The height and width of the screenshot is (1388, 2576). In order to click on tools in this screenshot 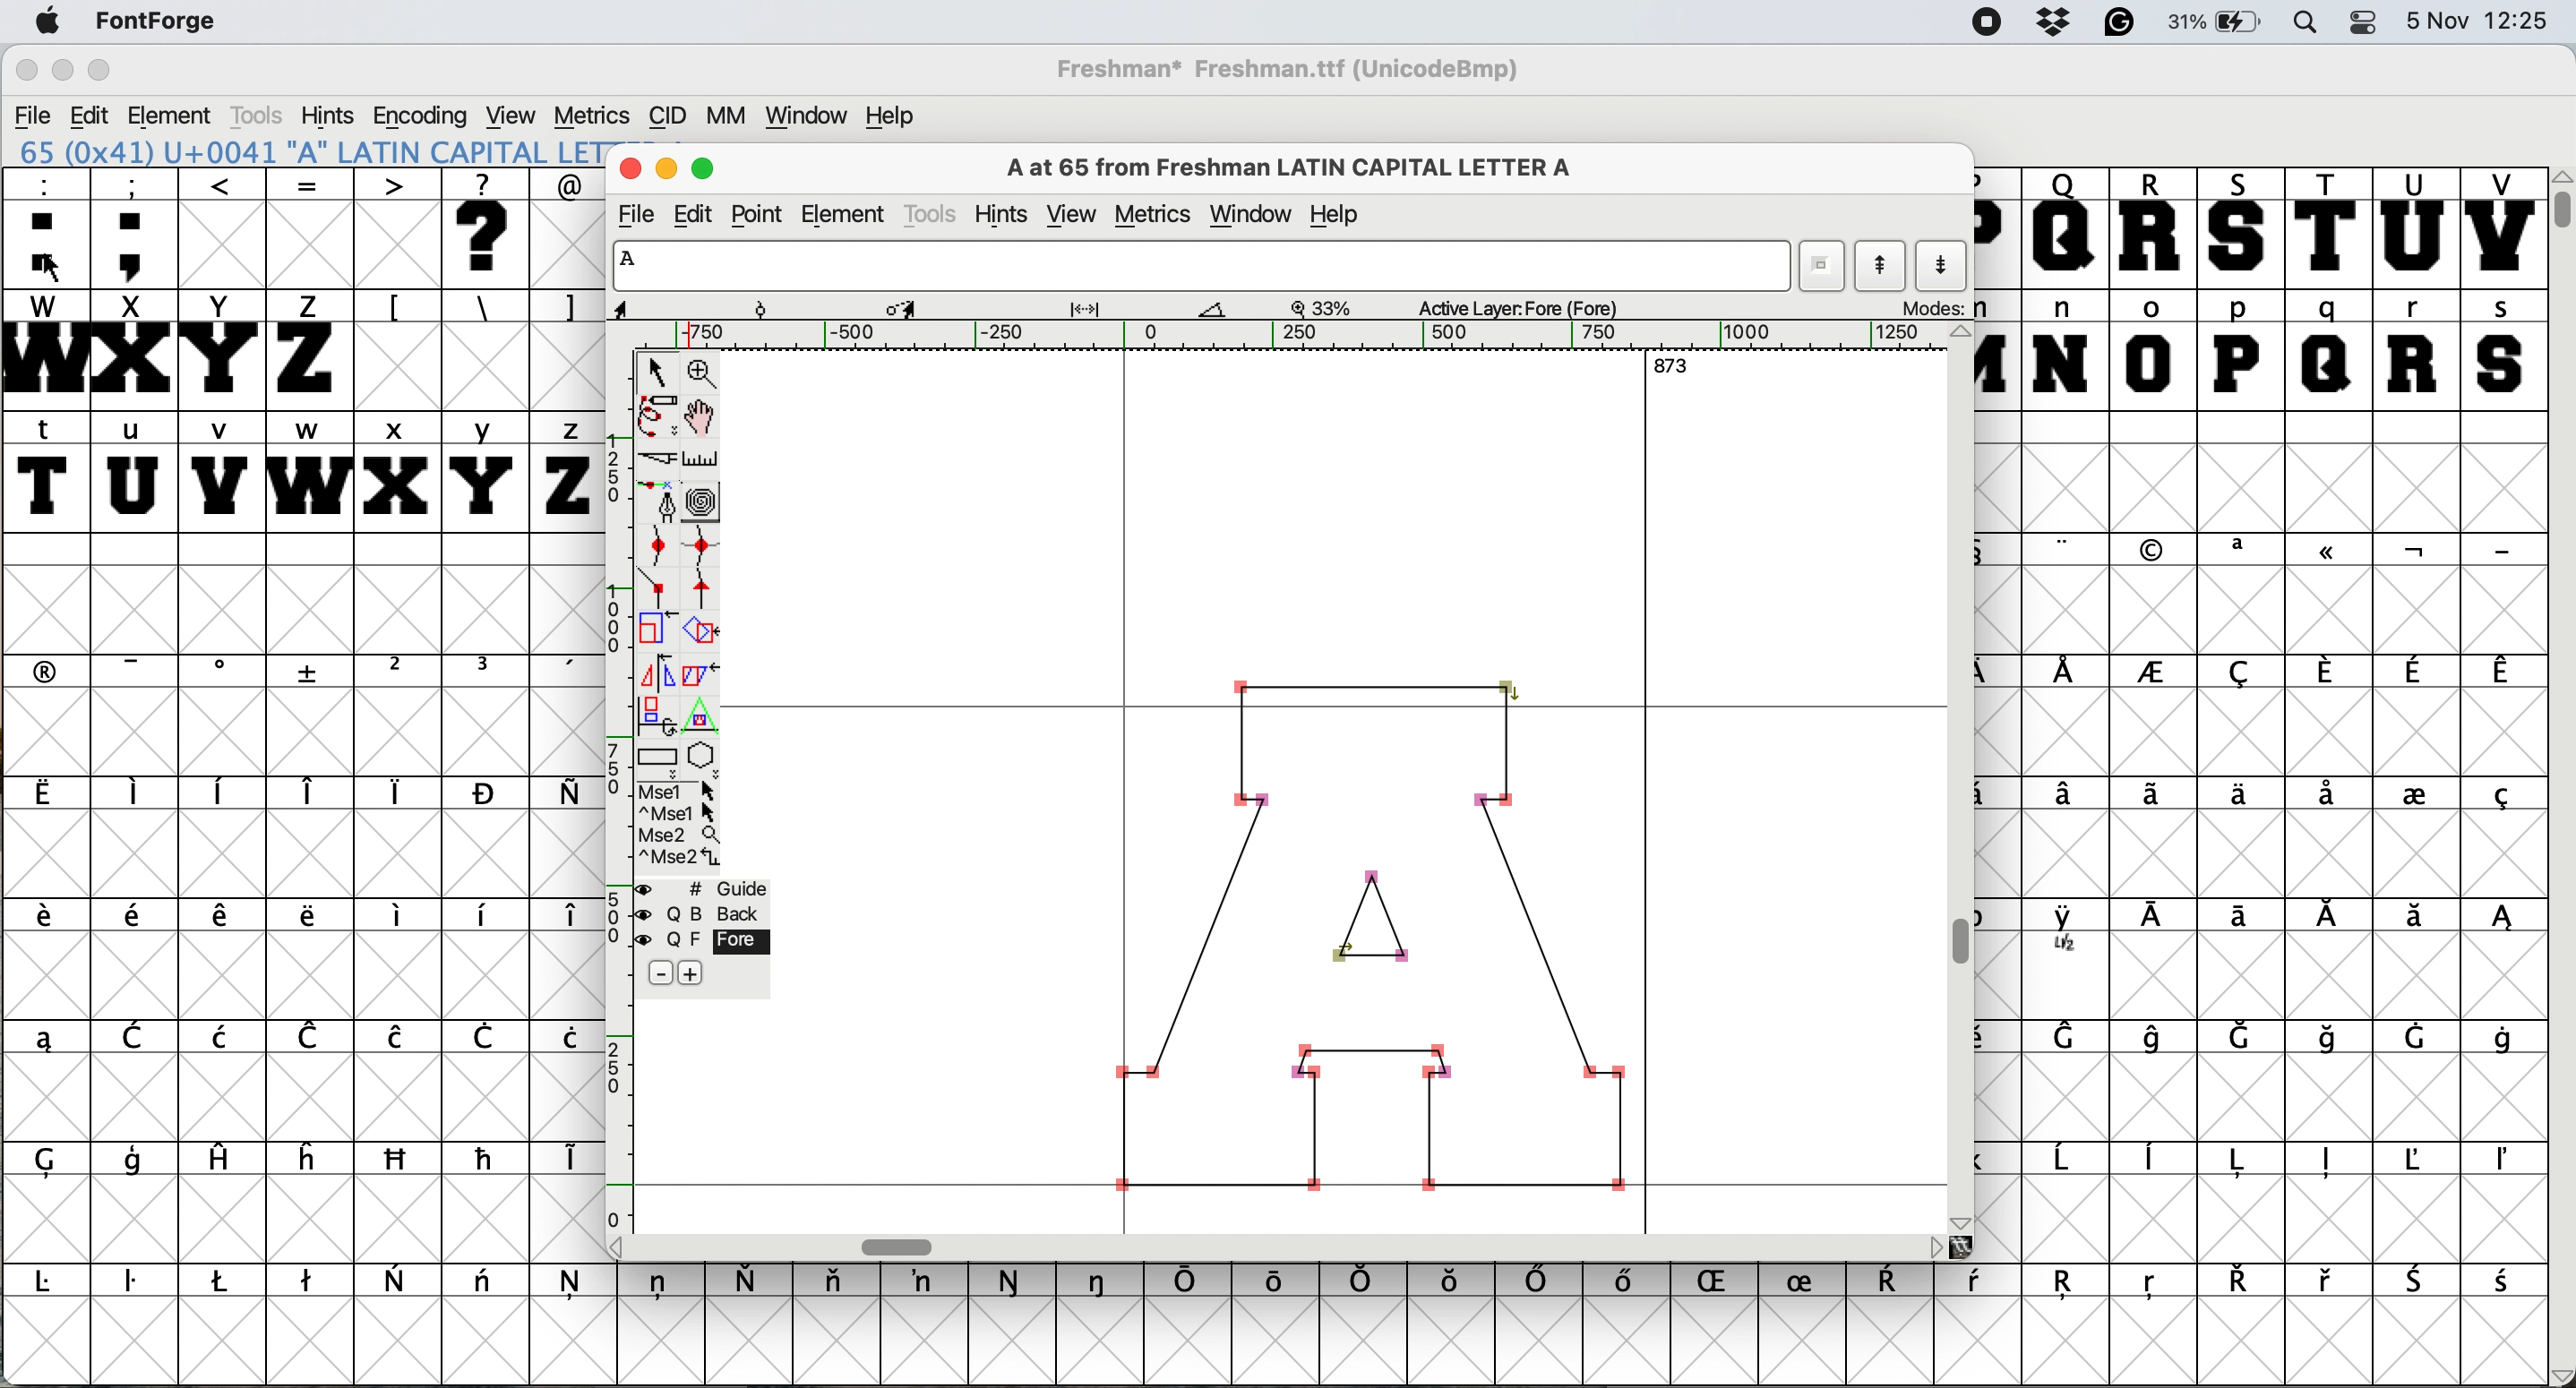, I will do `click(265, 113)`.